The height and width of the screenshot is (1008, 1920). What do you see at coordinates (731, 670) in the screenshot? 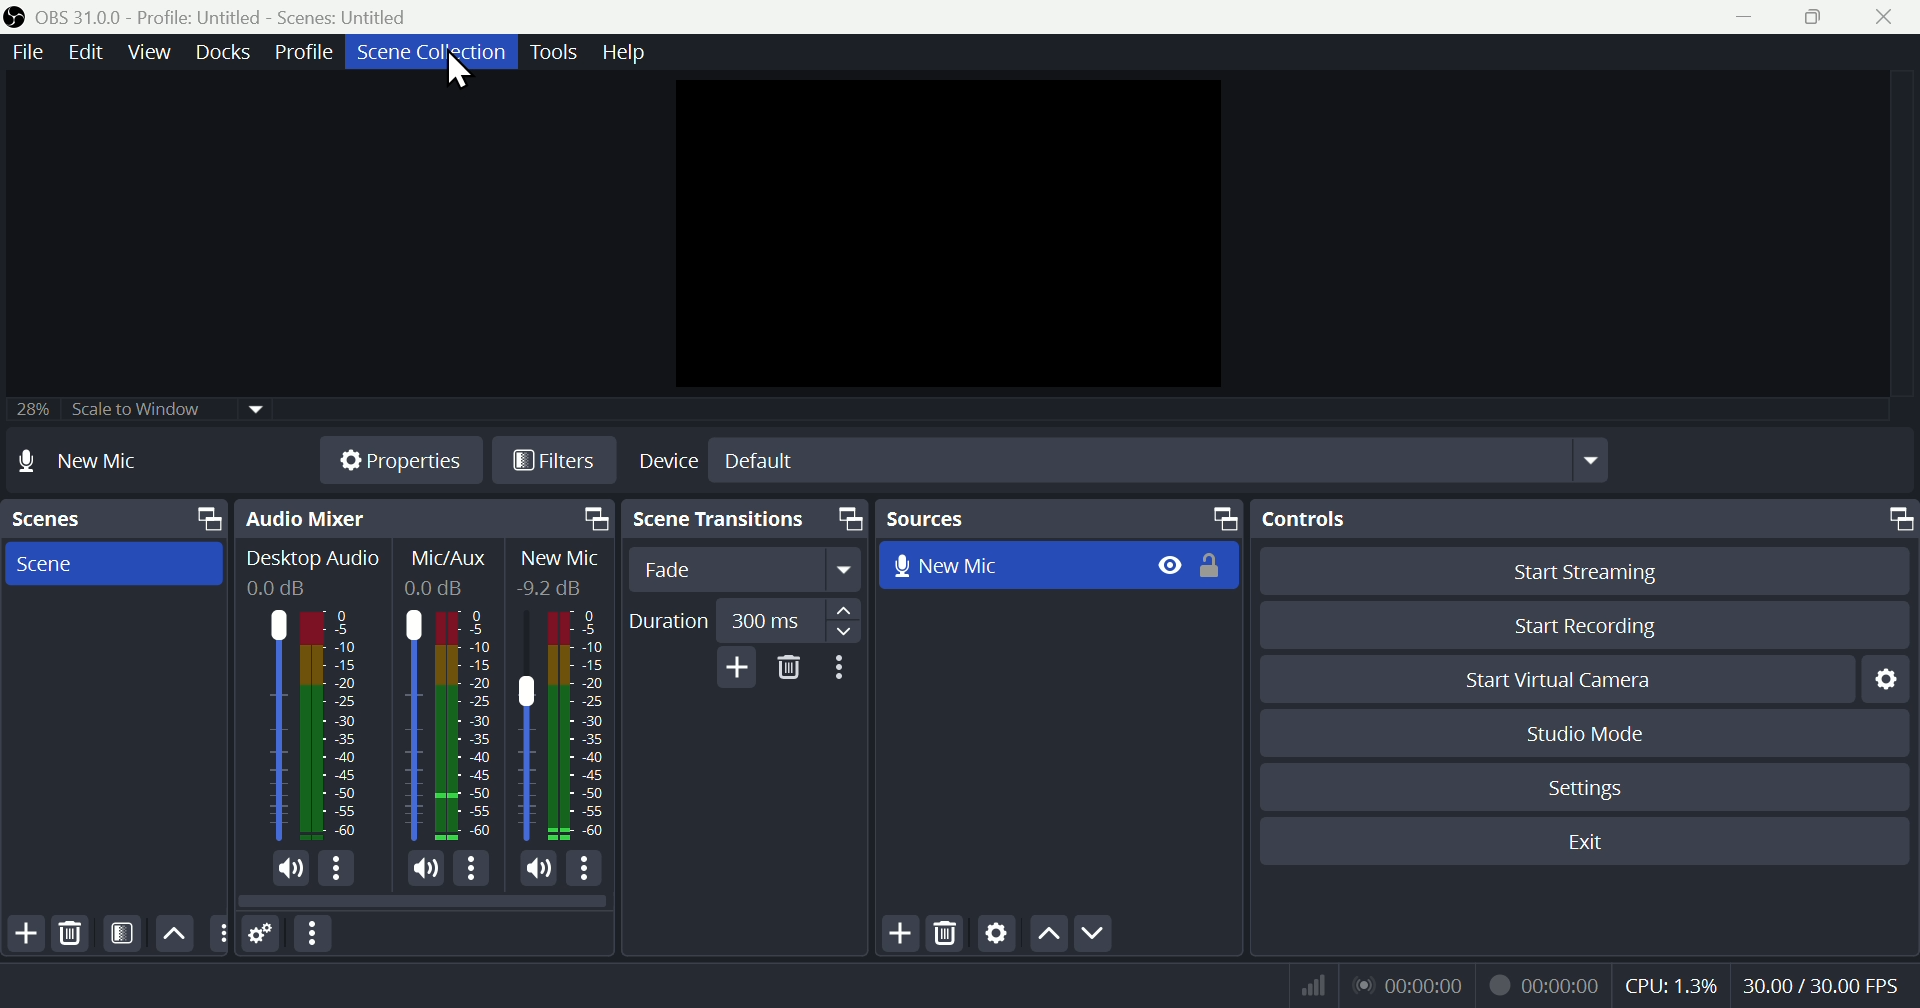
I see `Add ` at bounding box center [731, 670].